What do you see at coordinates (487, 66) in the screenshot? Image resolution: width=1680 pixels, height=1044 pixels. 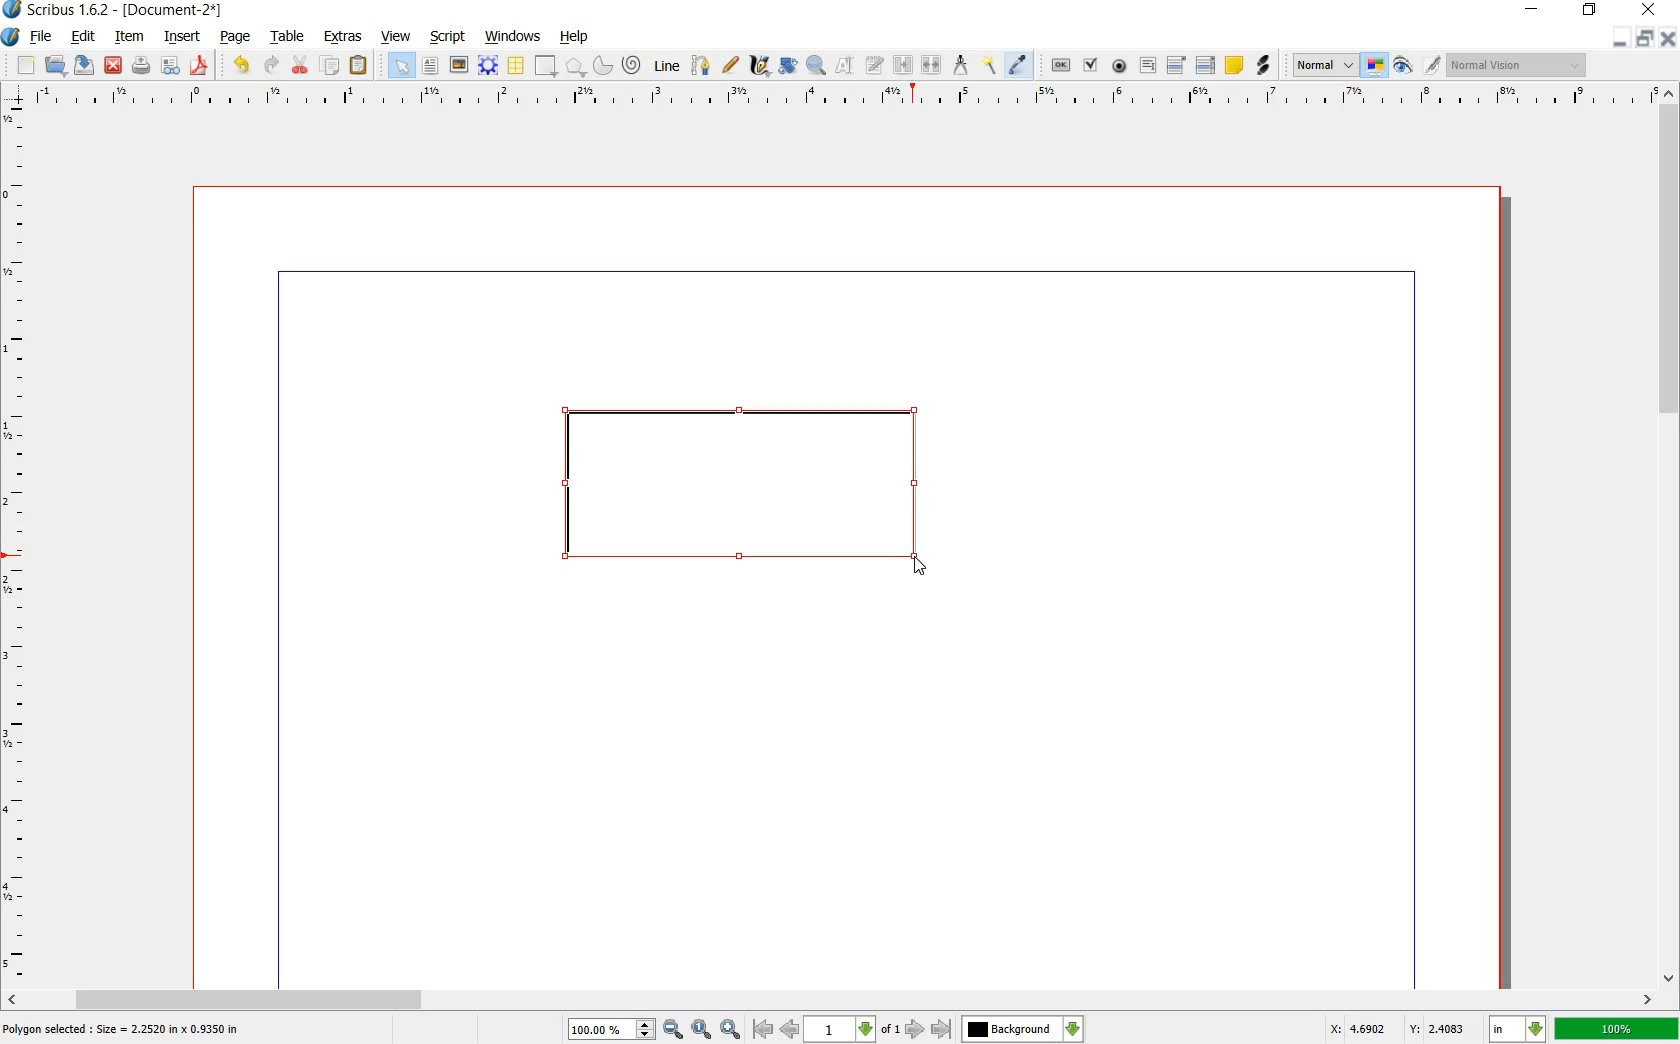 I see `RENDER FRAME` at bounding box center [487, 66].